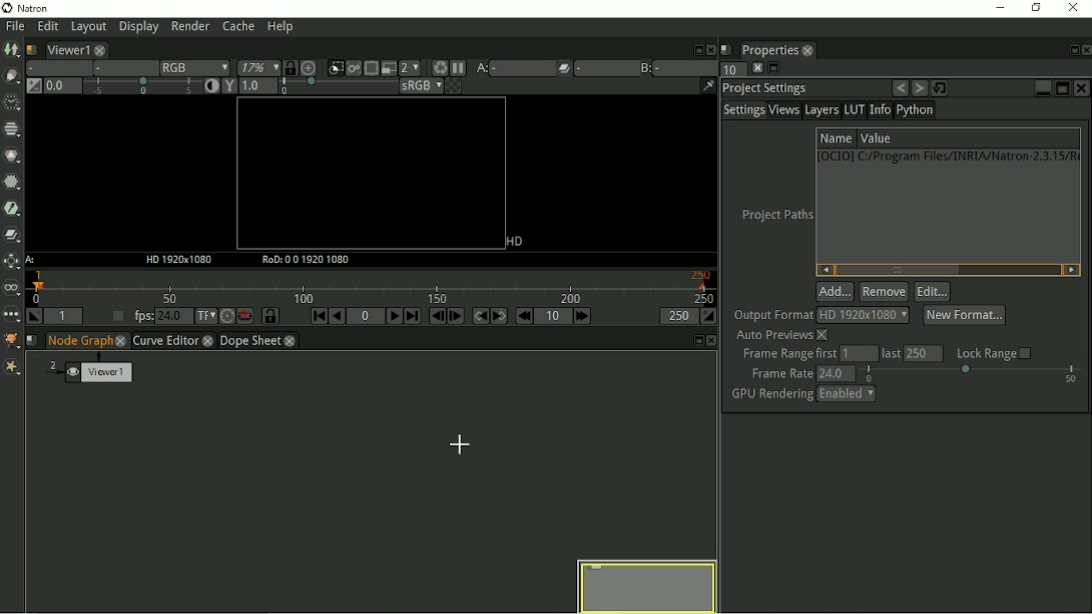  What do you see at coordinates (174, 259) in the screenshot?
I see `HD` at bounding box center [174, 259].